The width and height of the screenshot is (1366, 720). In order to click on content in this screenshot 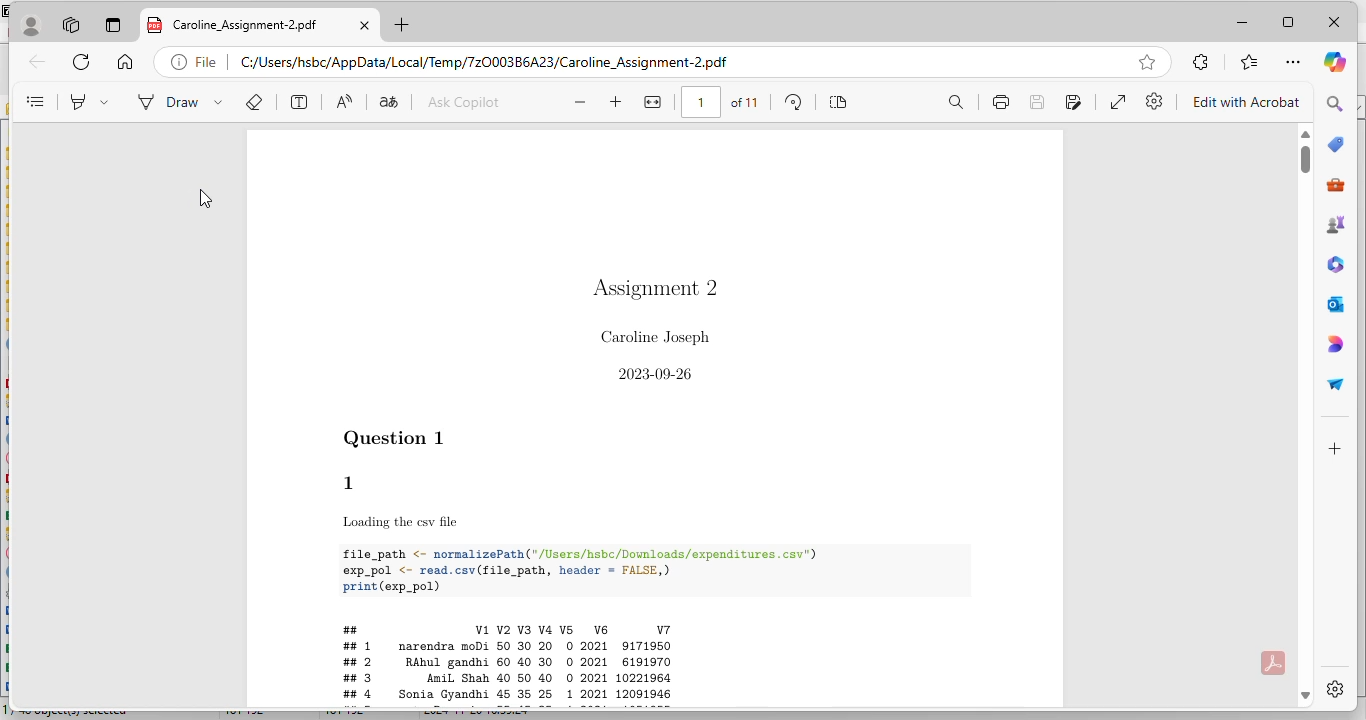, I will do `click(37, 101)`.